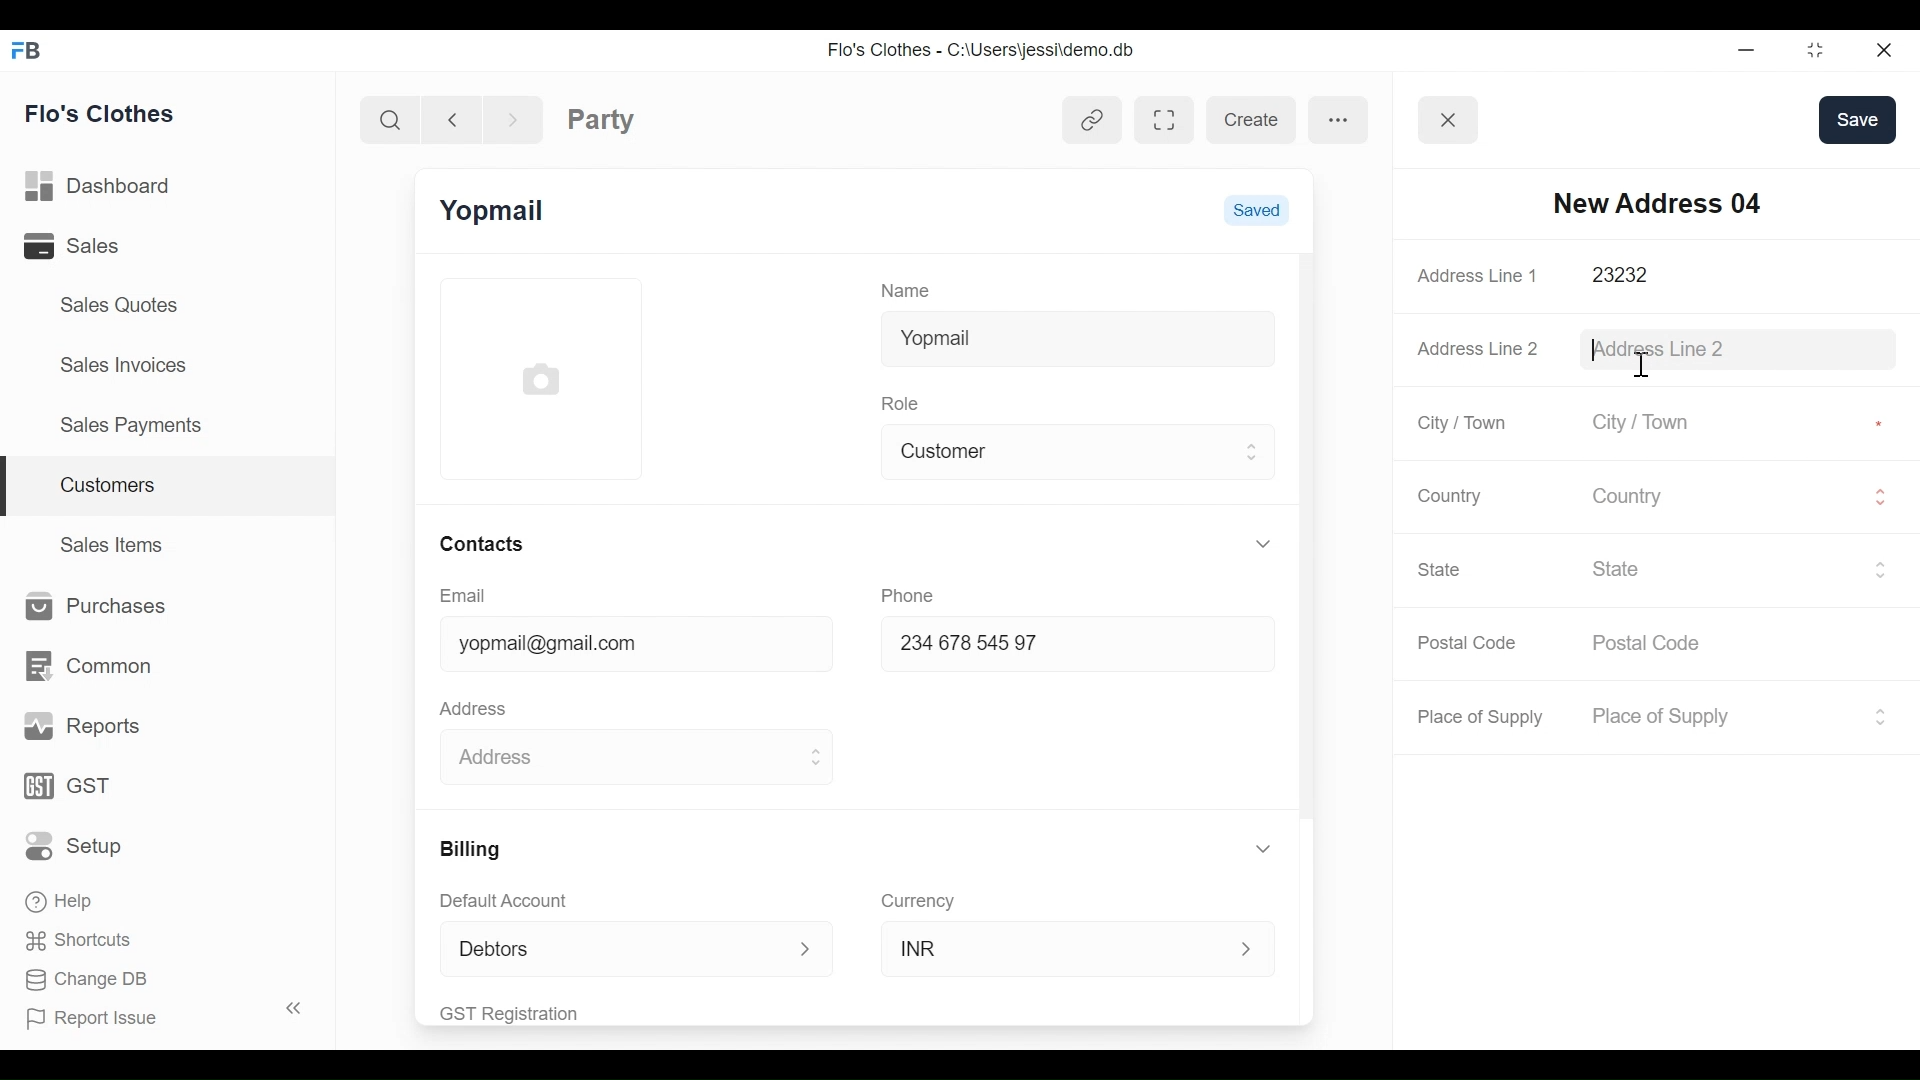 The image size is (1920, 1080). I want to click on Sales Quotes, so click(121, 305).